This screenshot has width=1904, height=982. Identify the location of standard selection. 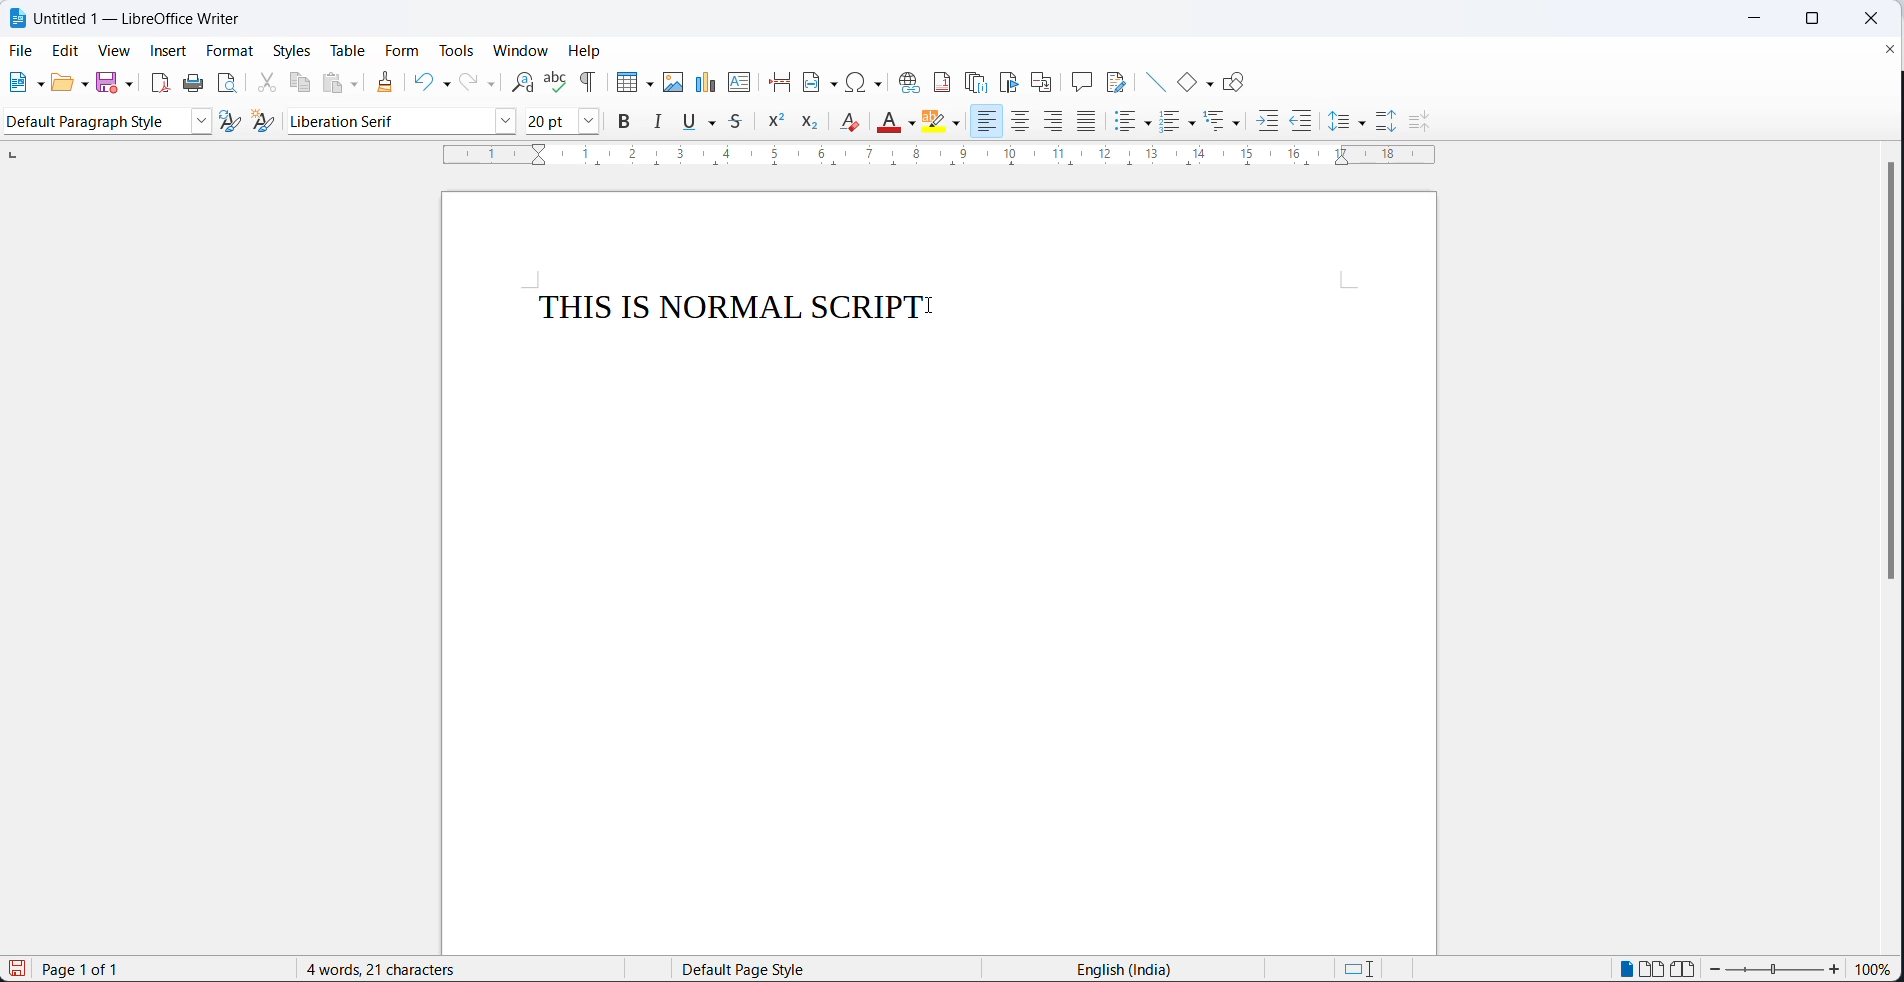
(1362, 969).